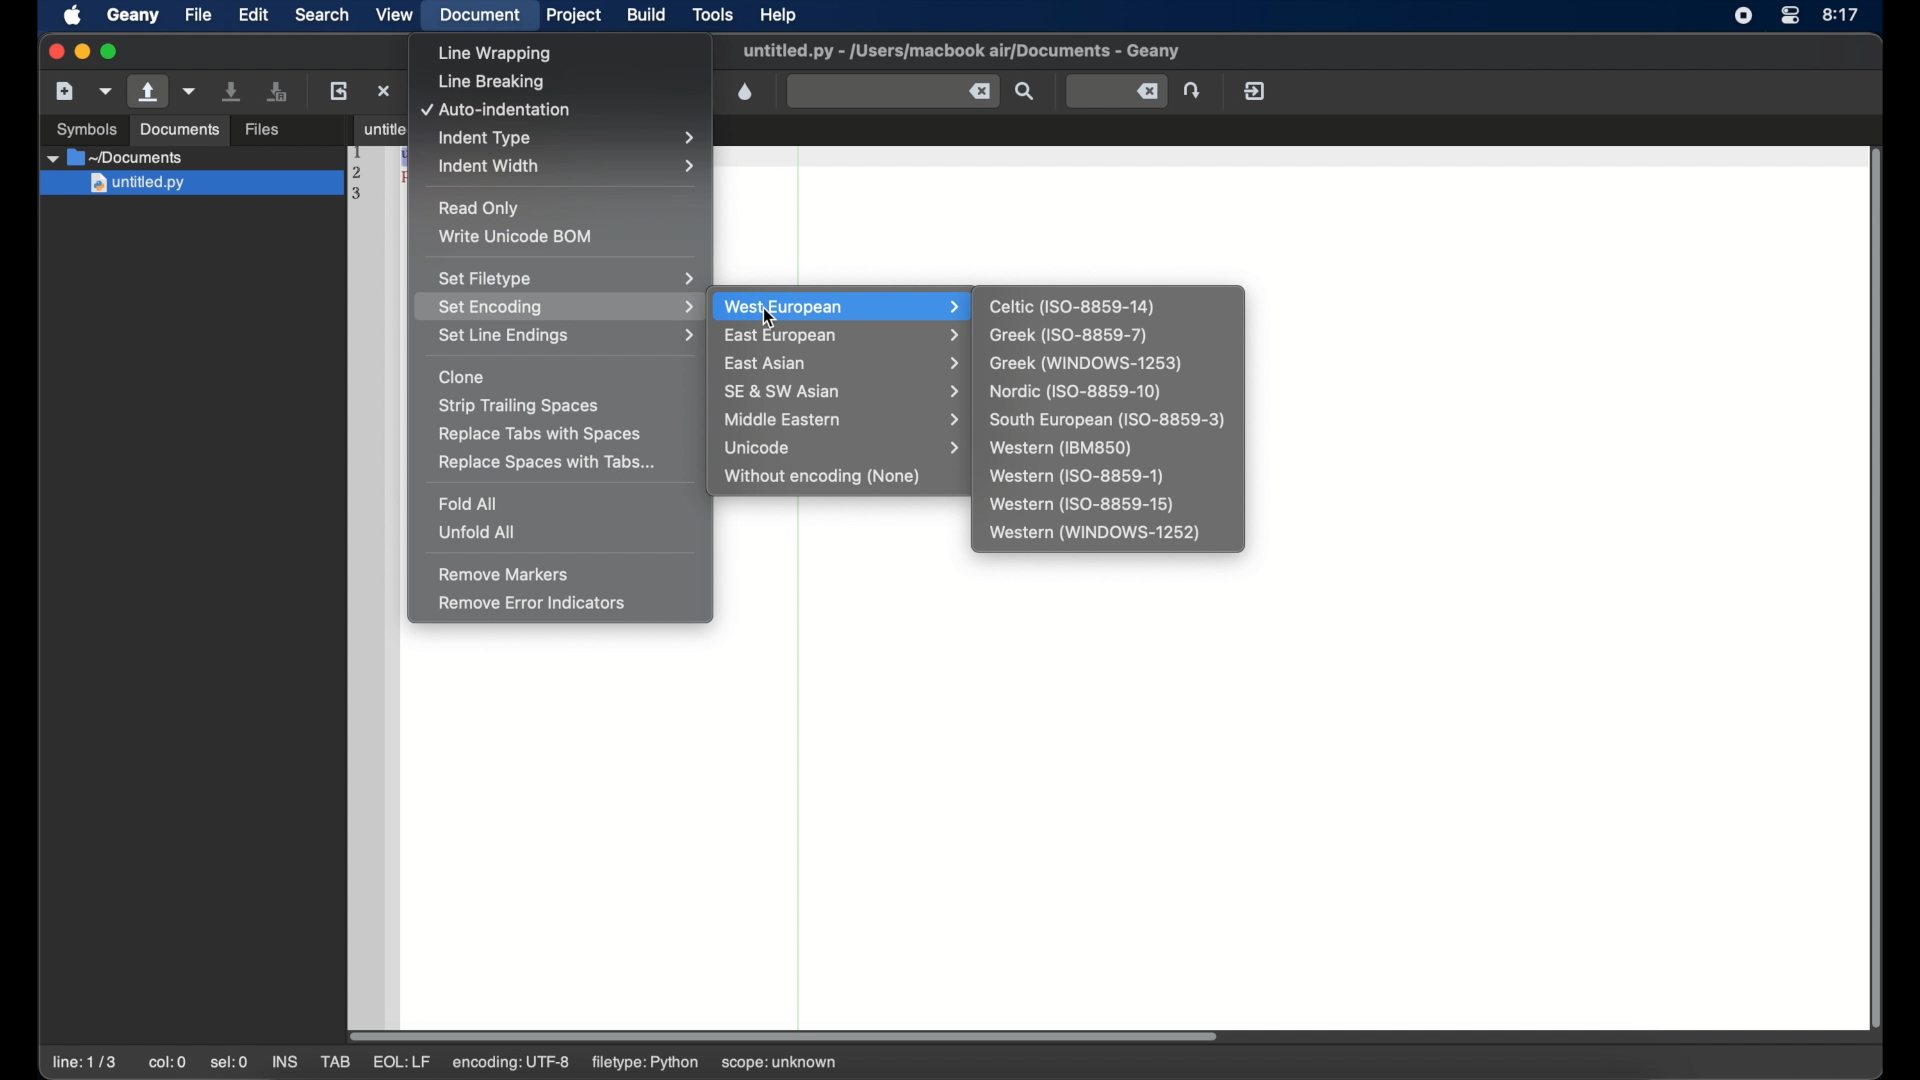 The width and height of the screenshot is (1920, 1080). I want to click on view, so click(394, 14).